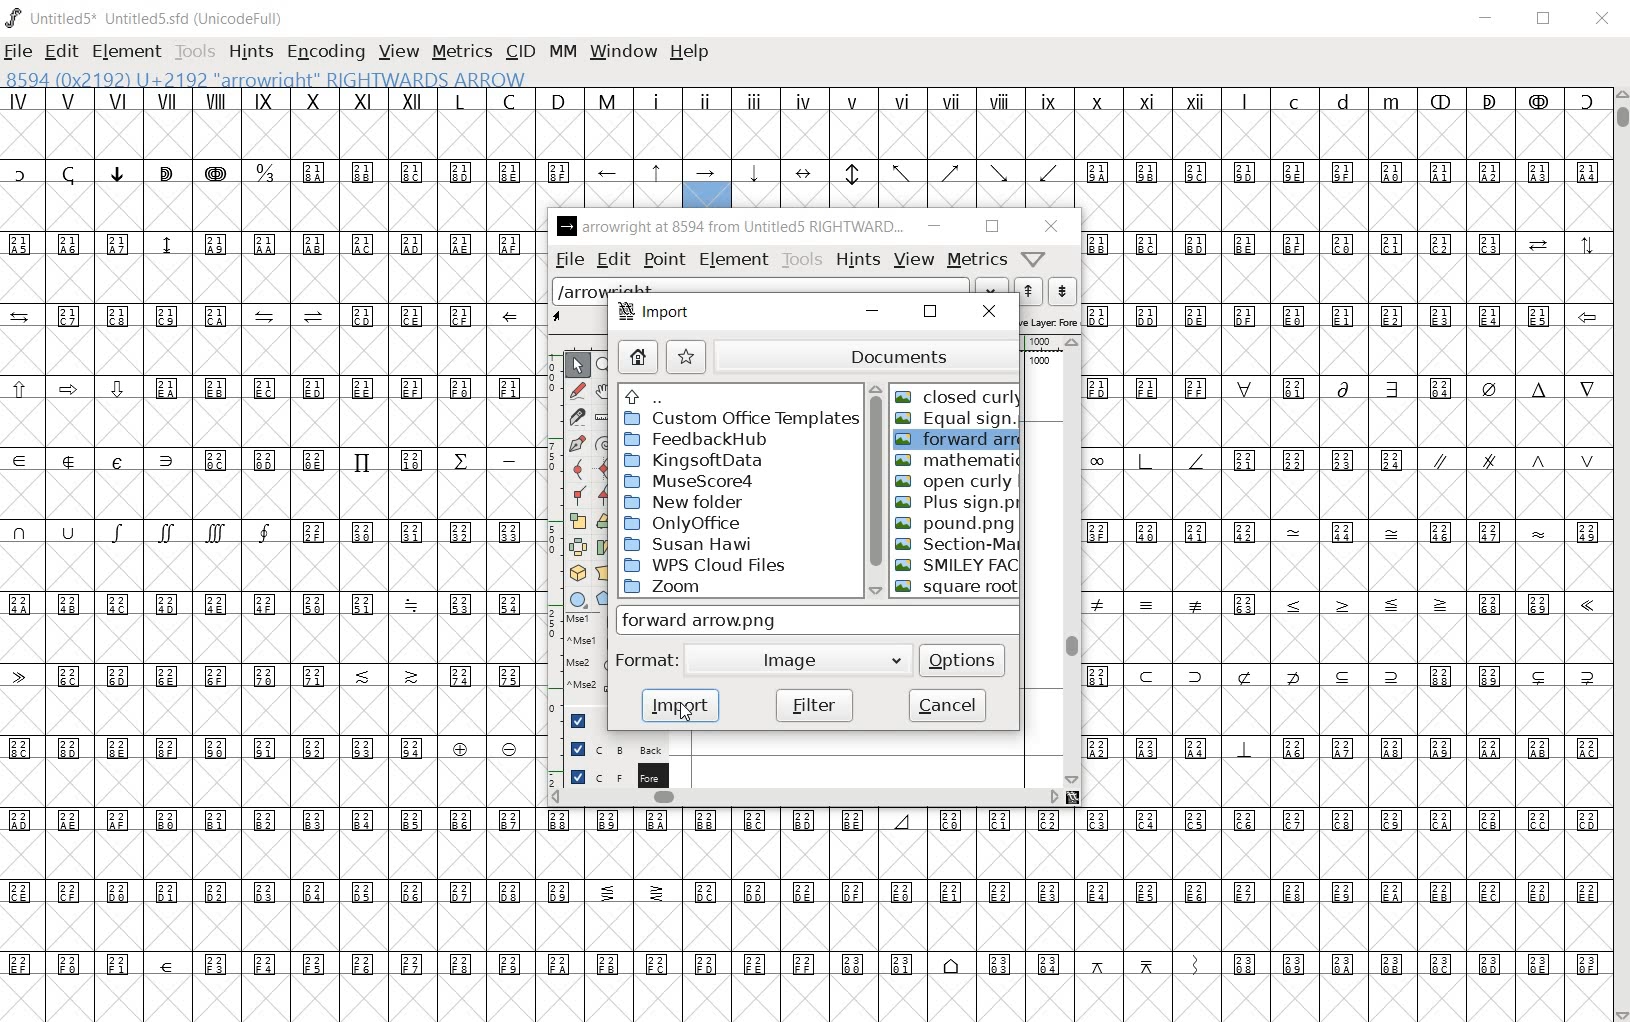 The width and height of the screenshot is (1630, 1022). What do you see at coordinates (638, 358) in the screenshot?
I see `Home` at bounding box center [638, 358].